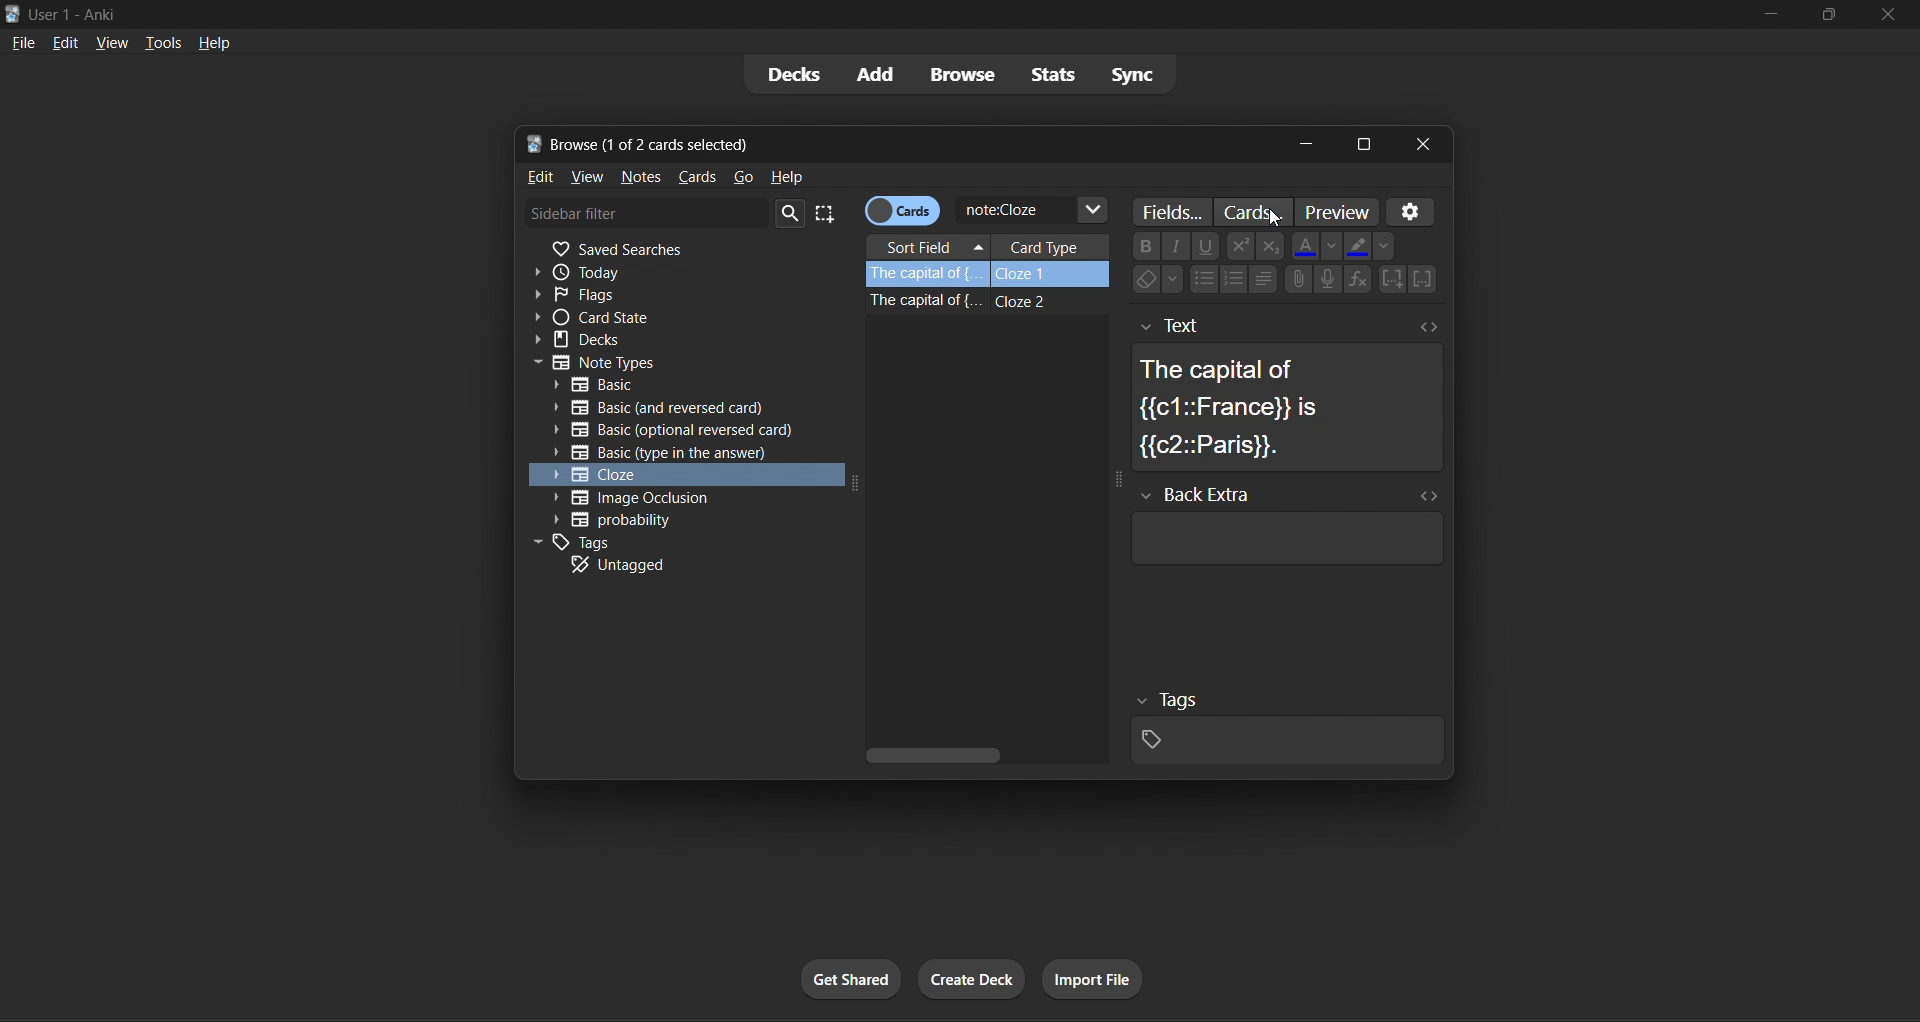 This screenshot has height=1022, width=1920. Describe the element at coordinates (788, 175) in the screenshot. I see `help` at that location.